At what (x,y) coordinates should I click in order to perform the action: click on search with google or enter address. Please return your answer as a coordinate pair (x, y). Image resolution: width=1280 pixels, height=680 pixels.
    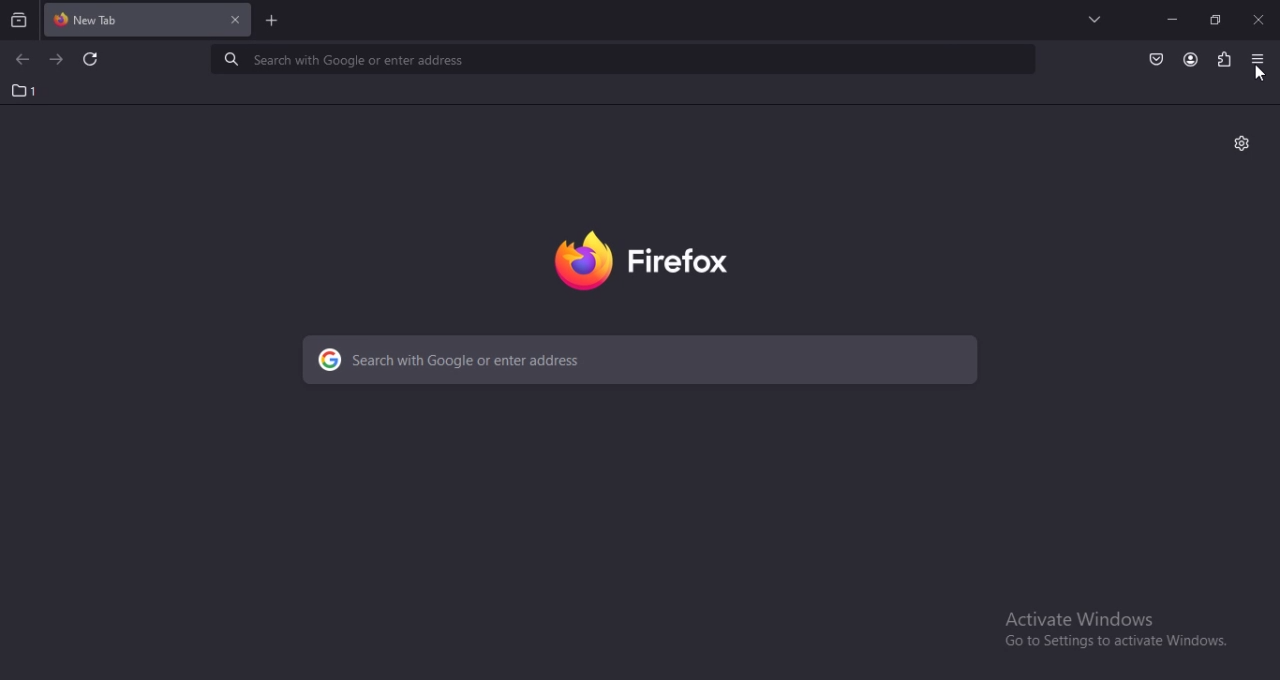
    Looking at the image, I should click on (642, 360).